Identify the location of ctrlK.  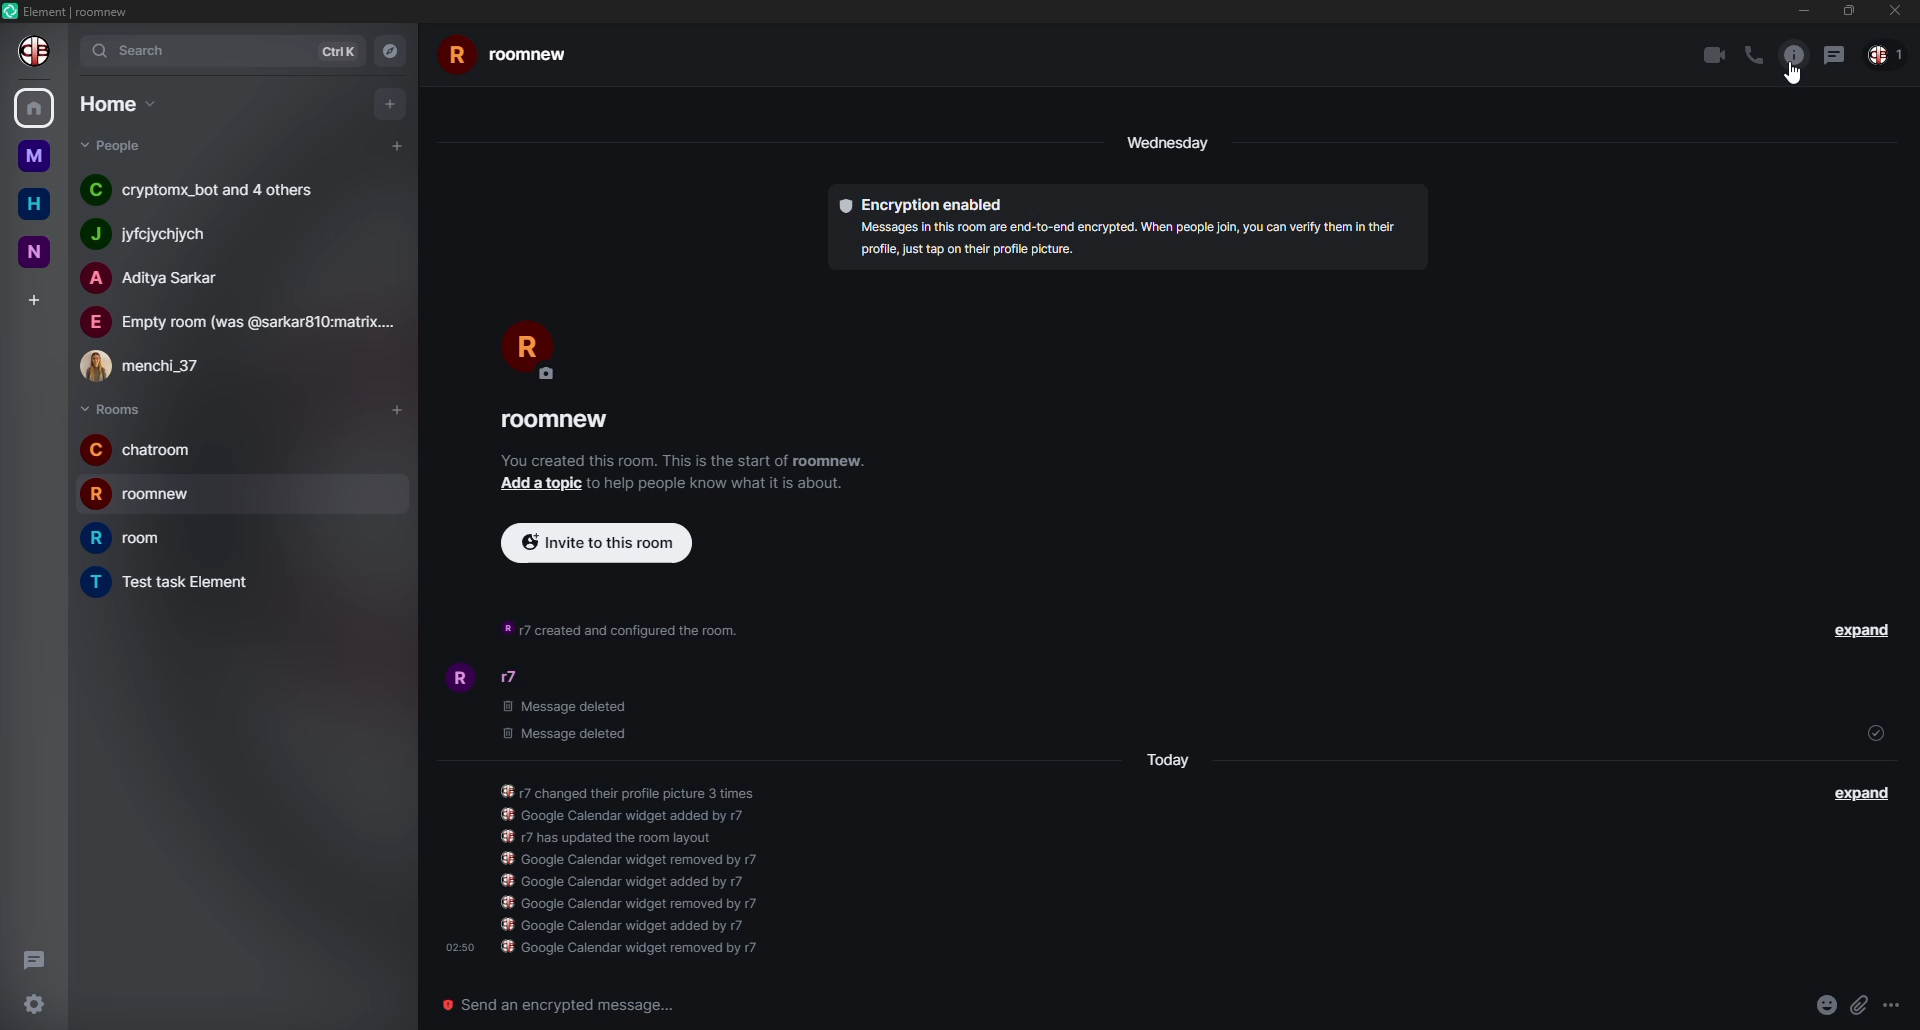
(339, 50).